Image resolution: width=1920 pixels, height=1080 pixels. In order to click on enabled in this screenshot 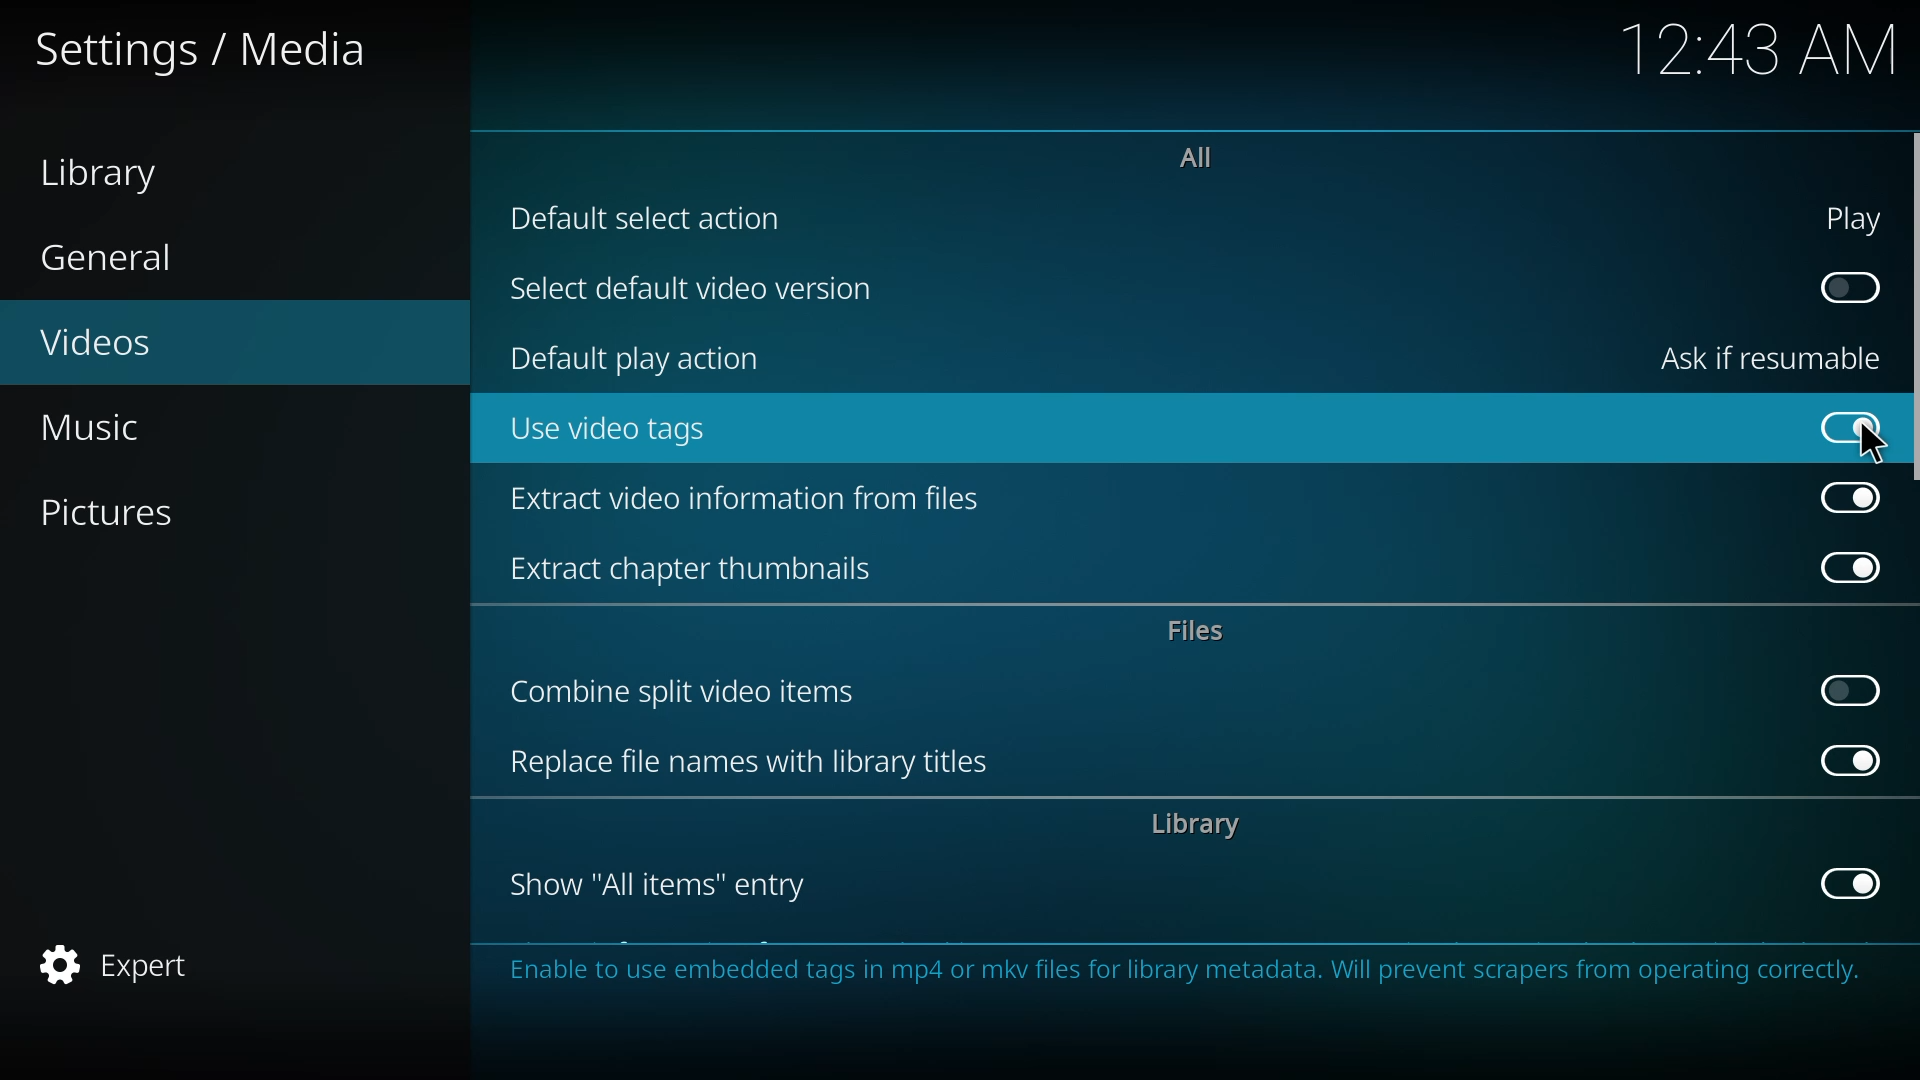, I will do `click(1854, 498)`.